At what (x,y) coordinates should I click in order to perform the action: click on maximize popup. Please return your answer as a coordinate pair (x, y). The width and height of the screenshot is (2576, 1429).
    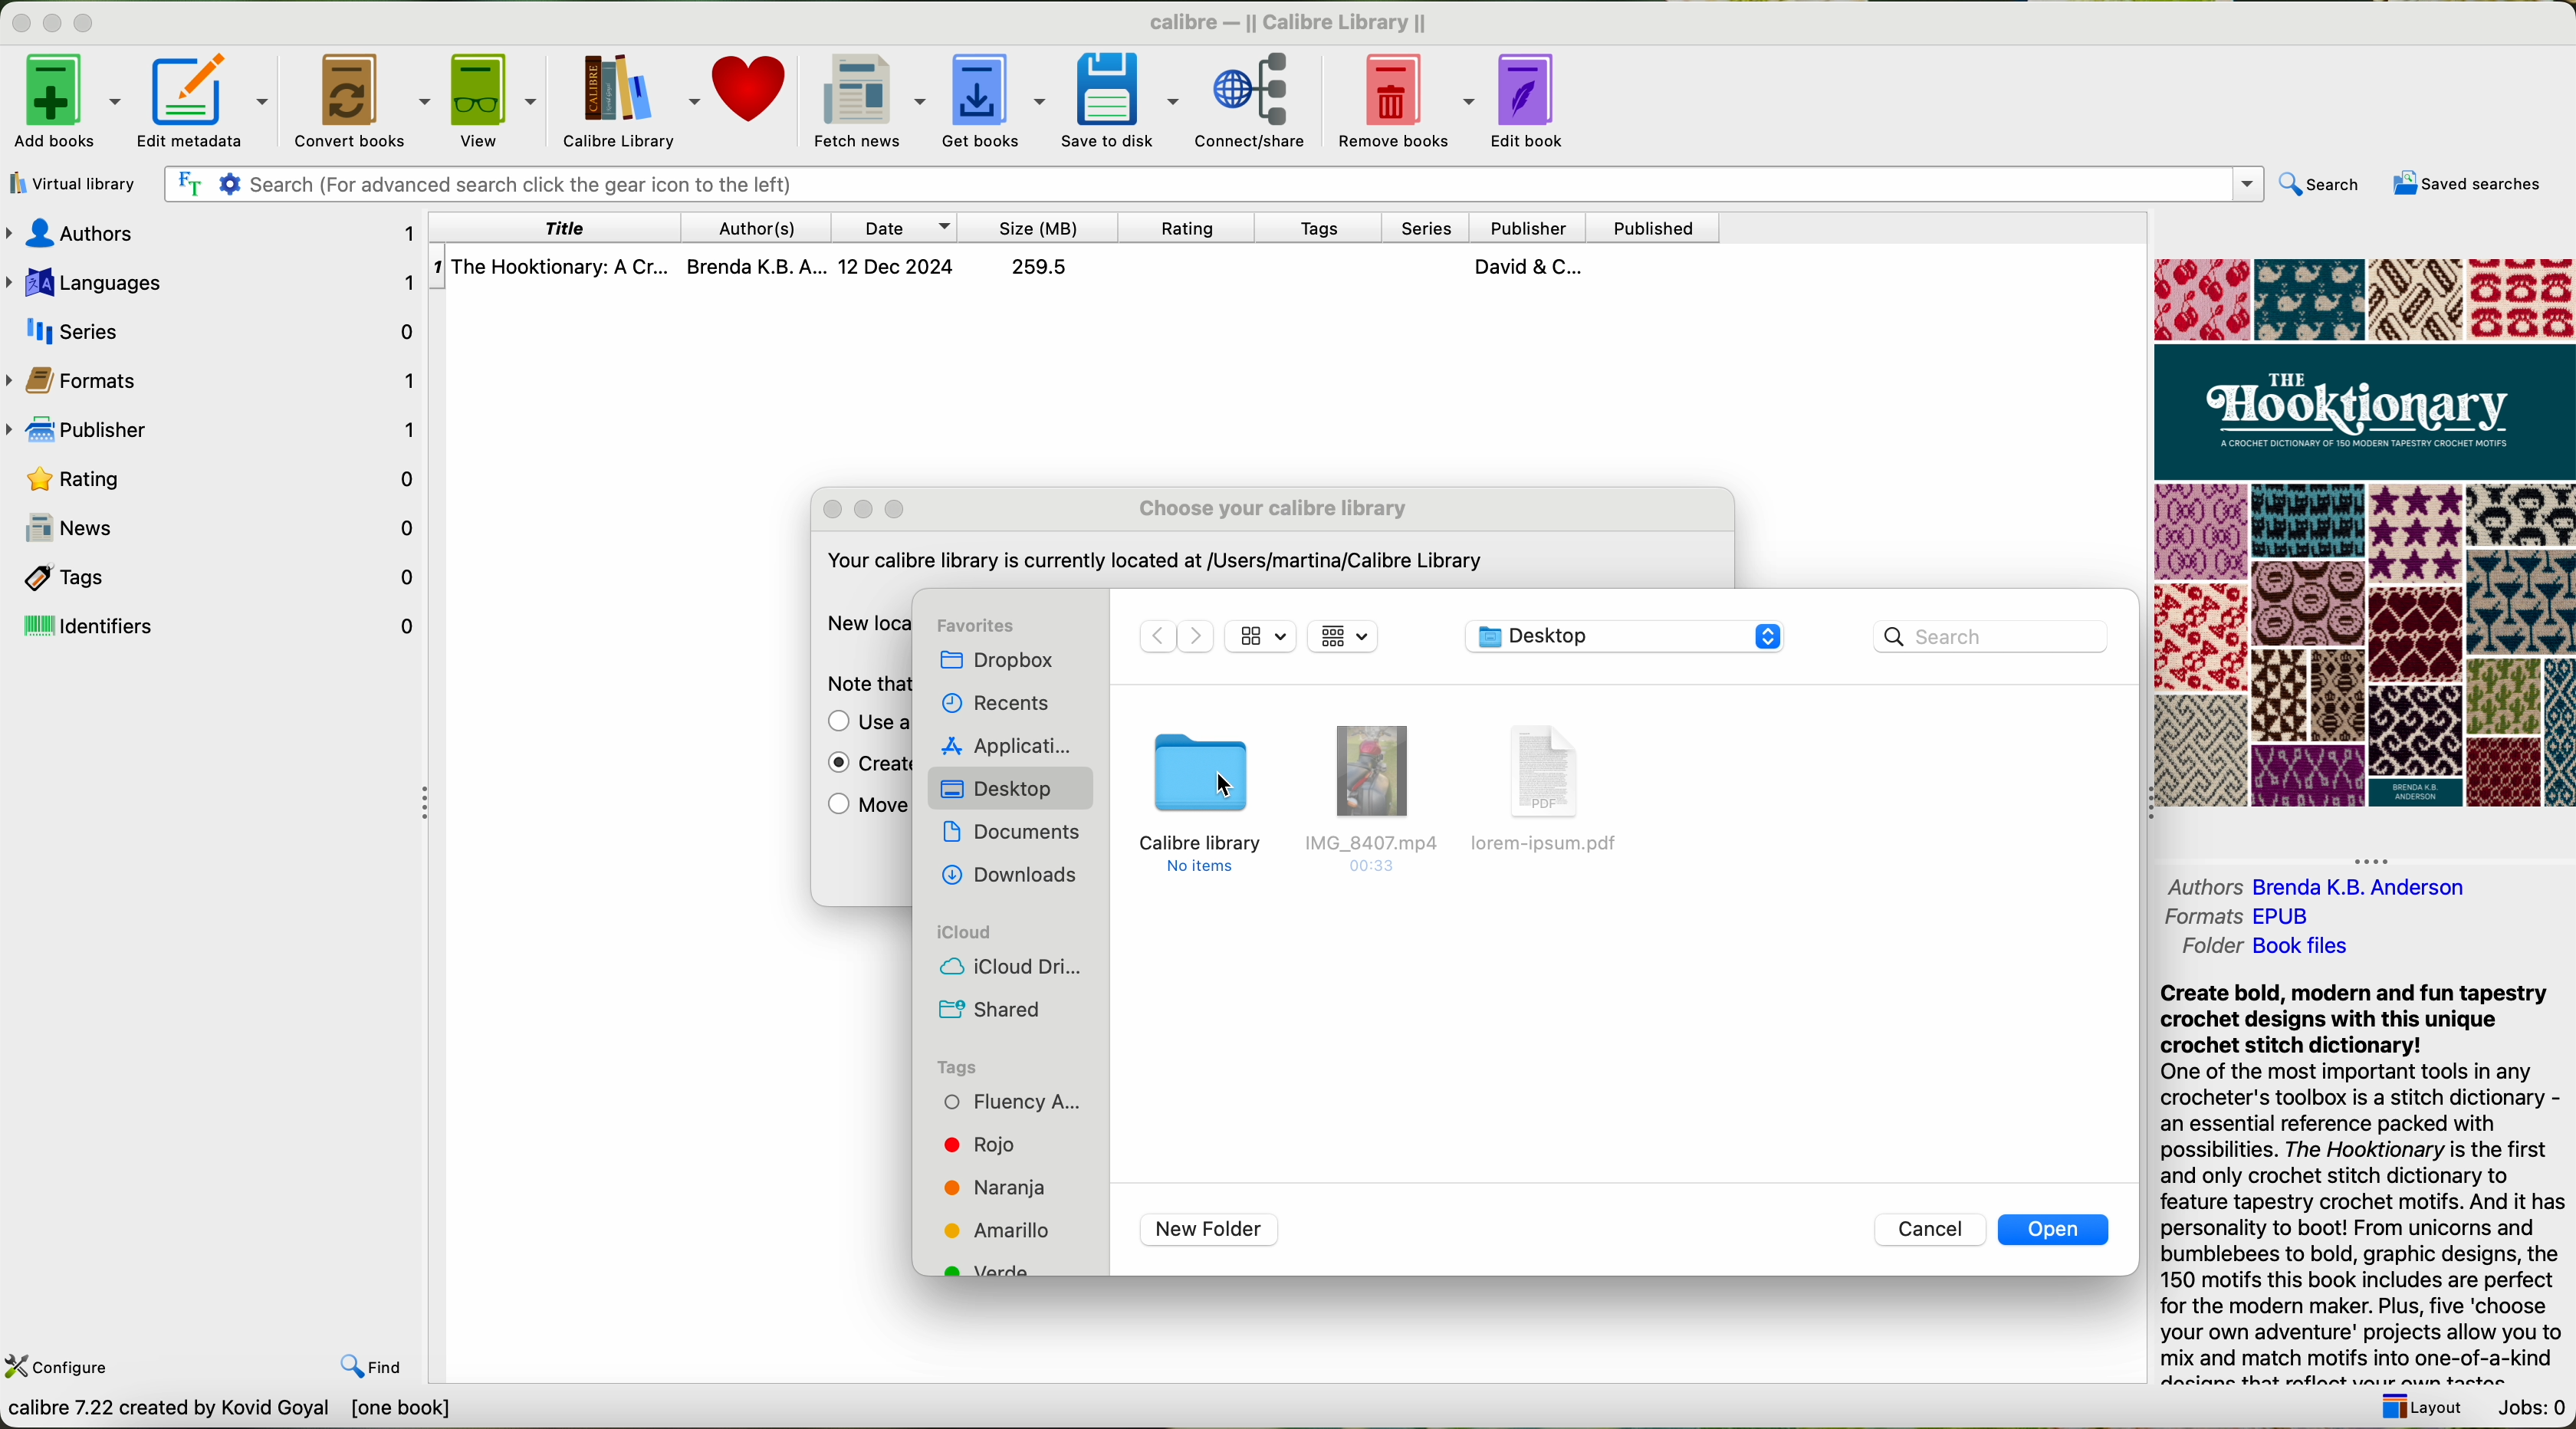
    Looking at the image, I should click on (898, 508).